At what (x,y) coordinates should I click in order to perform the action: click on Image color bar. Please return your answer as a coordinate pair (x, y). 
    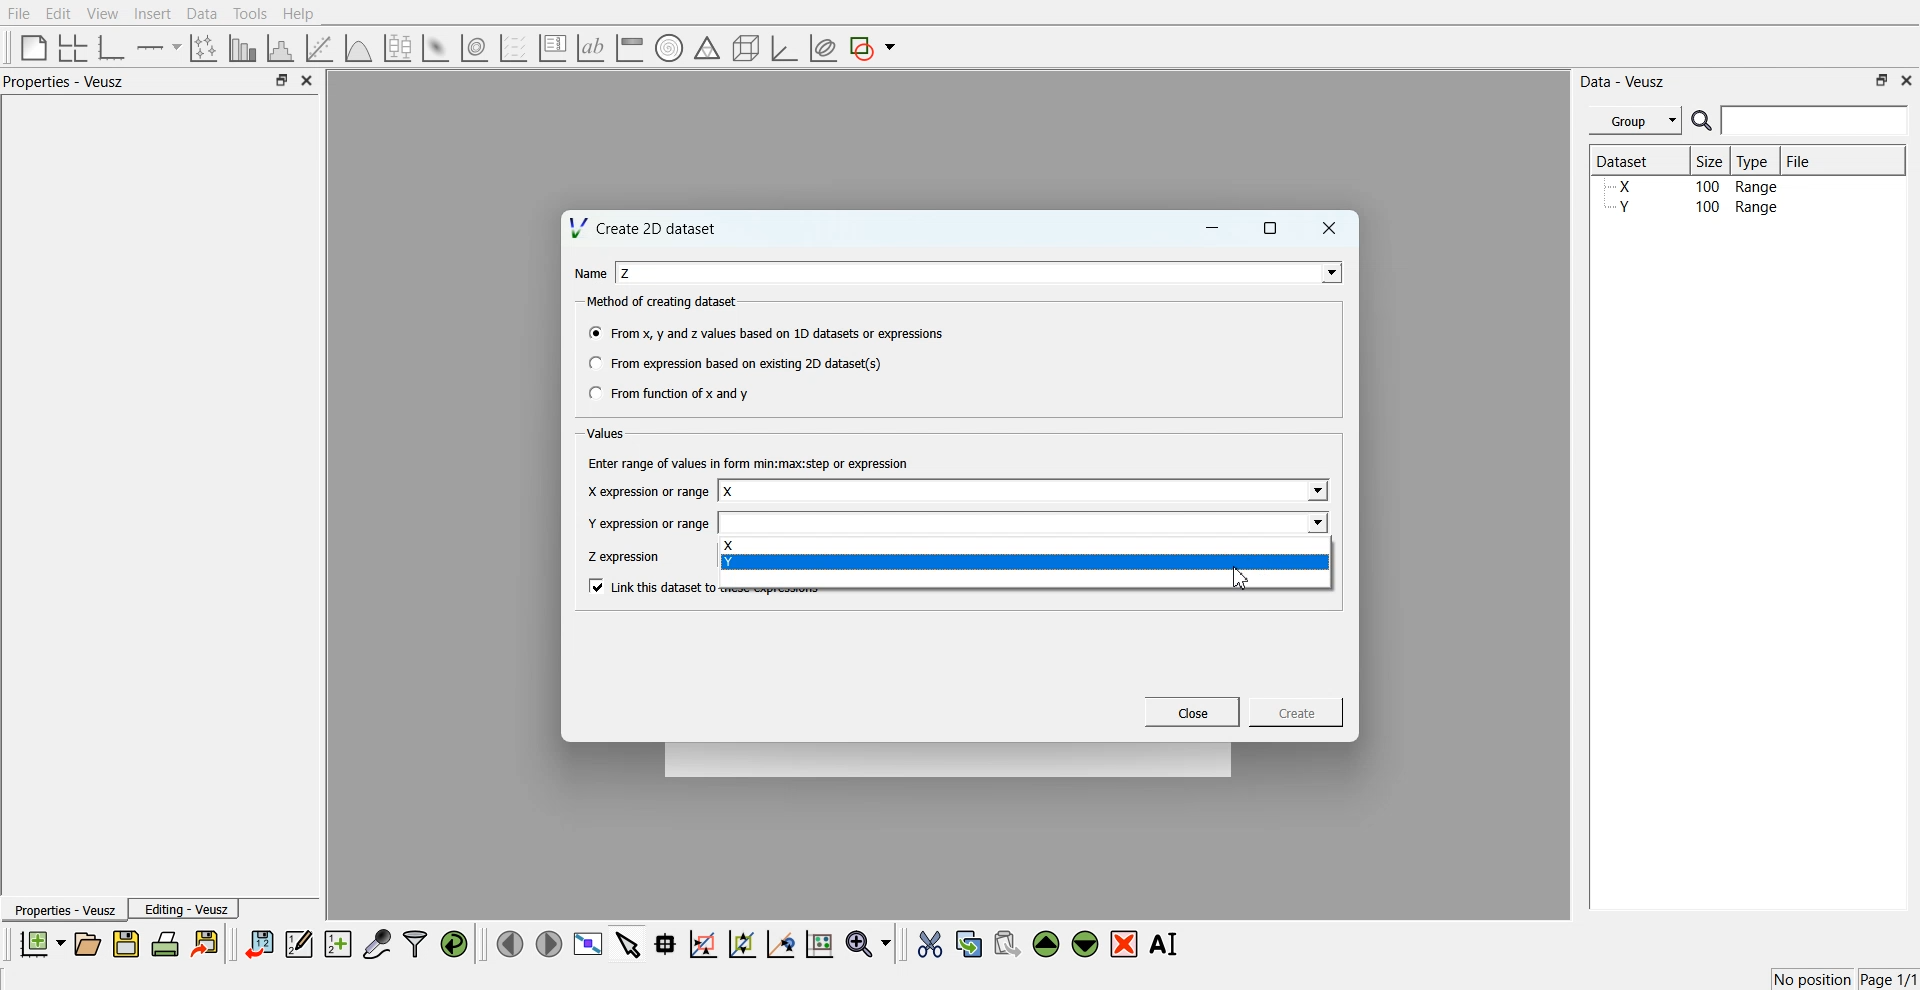
    Looking at the image, I should click on (630, 47).